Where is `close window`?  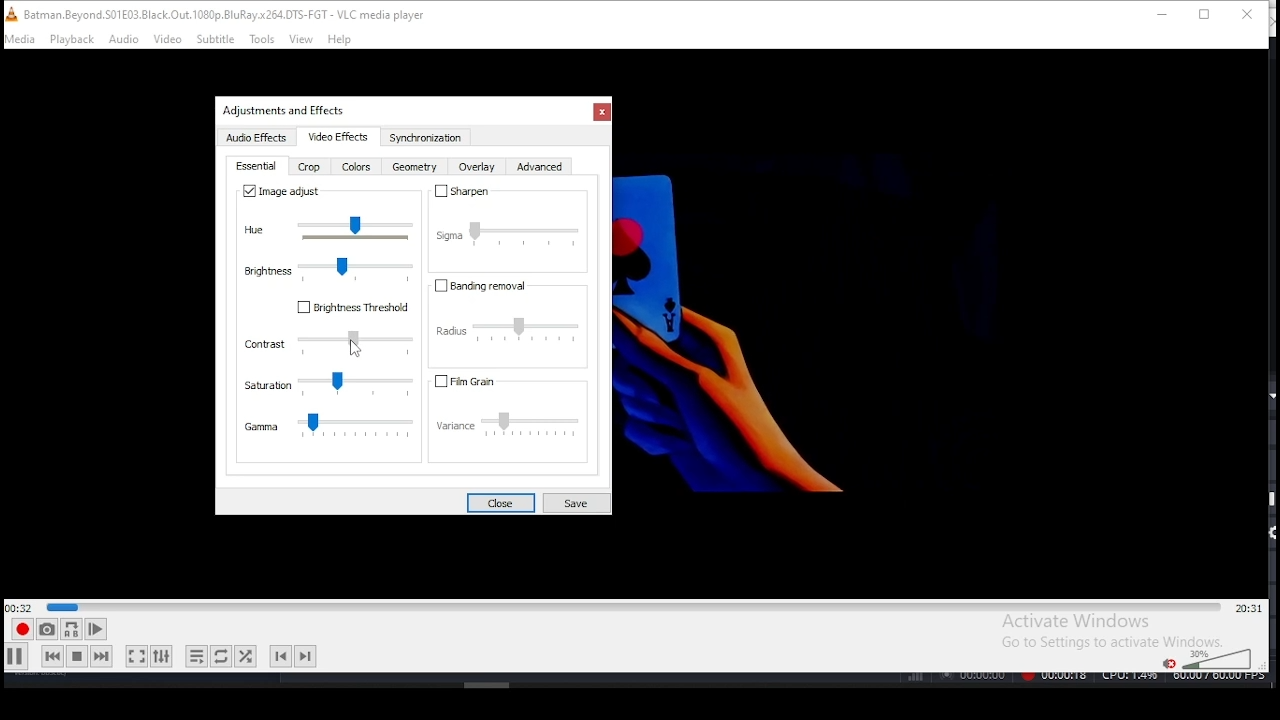
close window is located at coordinates (1248, 16).